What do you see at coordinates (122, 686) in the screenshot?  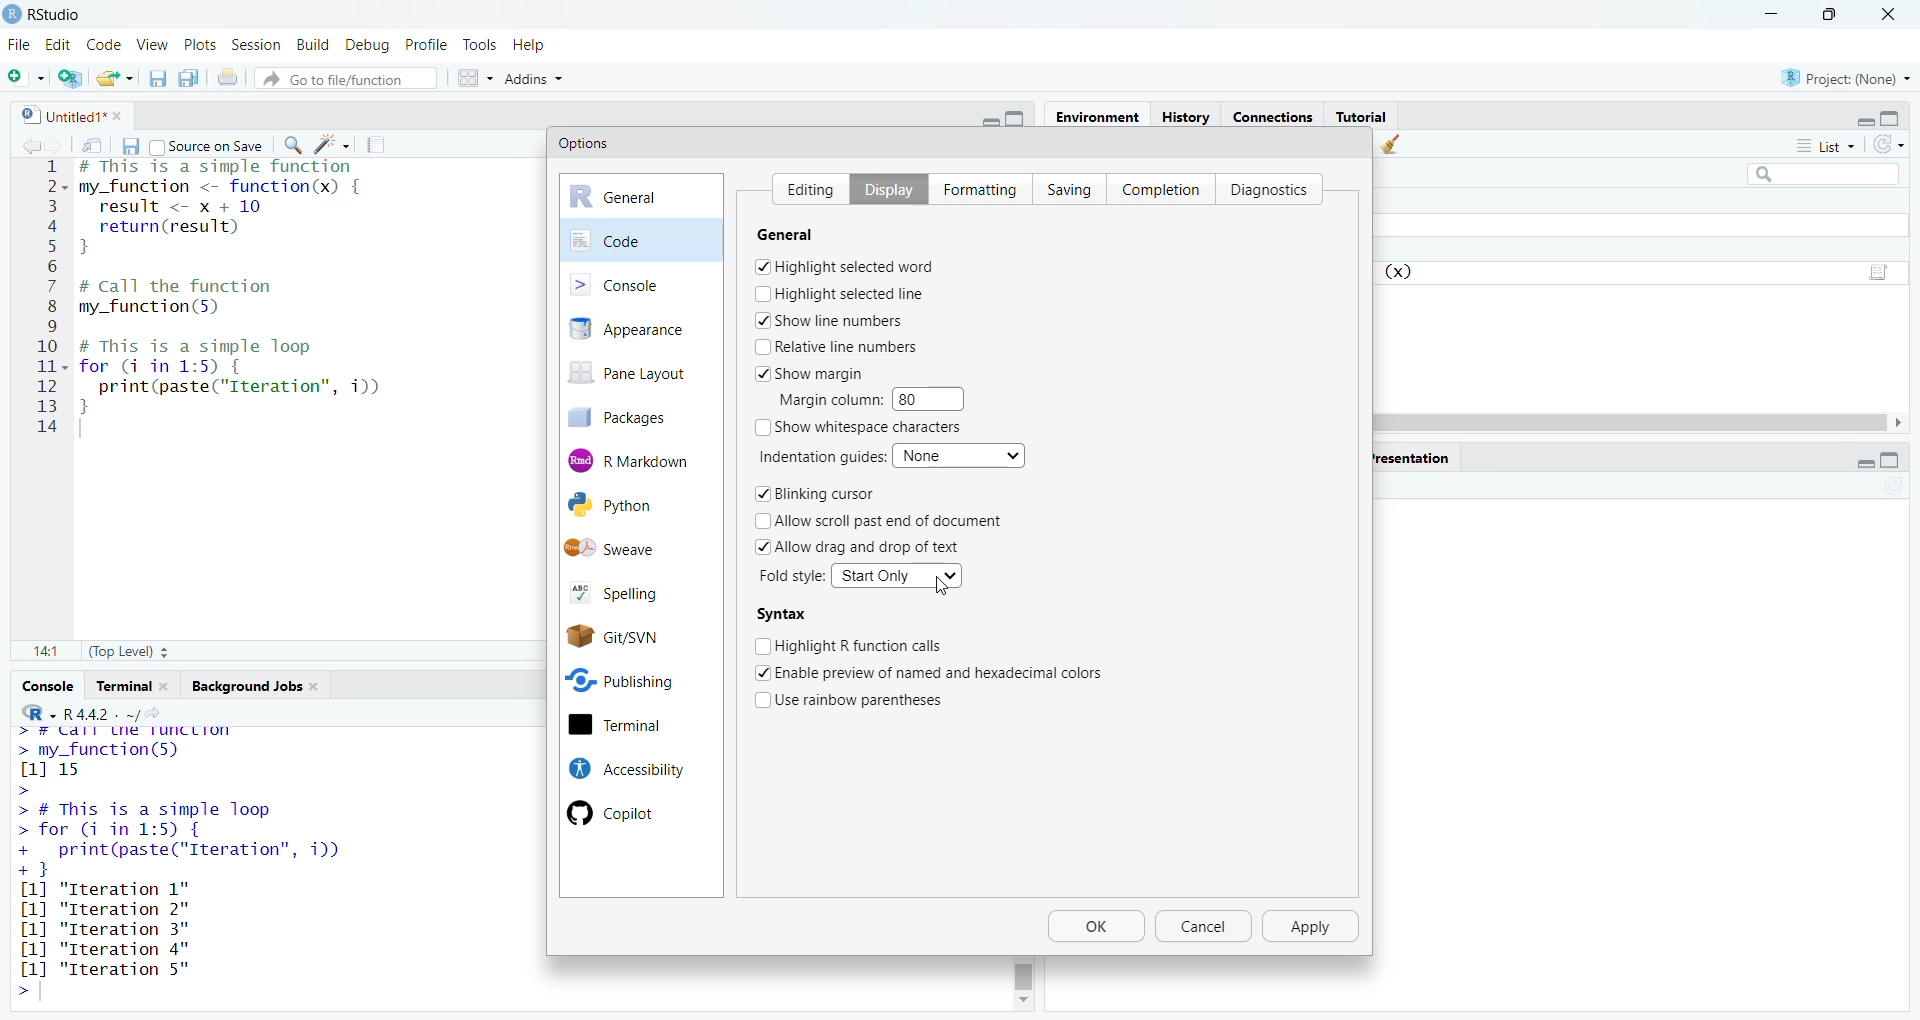 I see `terminal` at bounding box center [122, 686].